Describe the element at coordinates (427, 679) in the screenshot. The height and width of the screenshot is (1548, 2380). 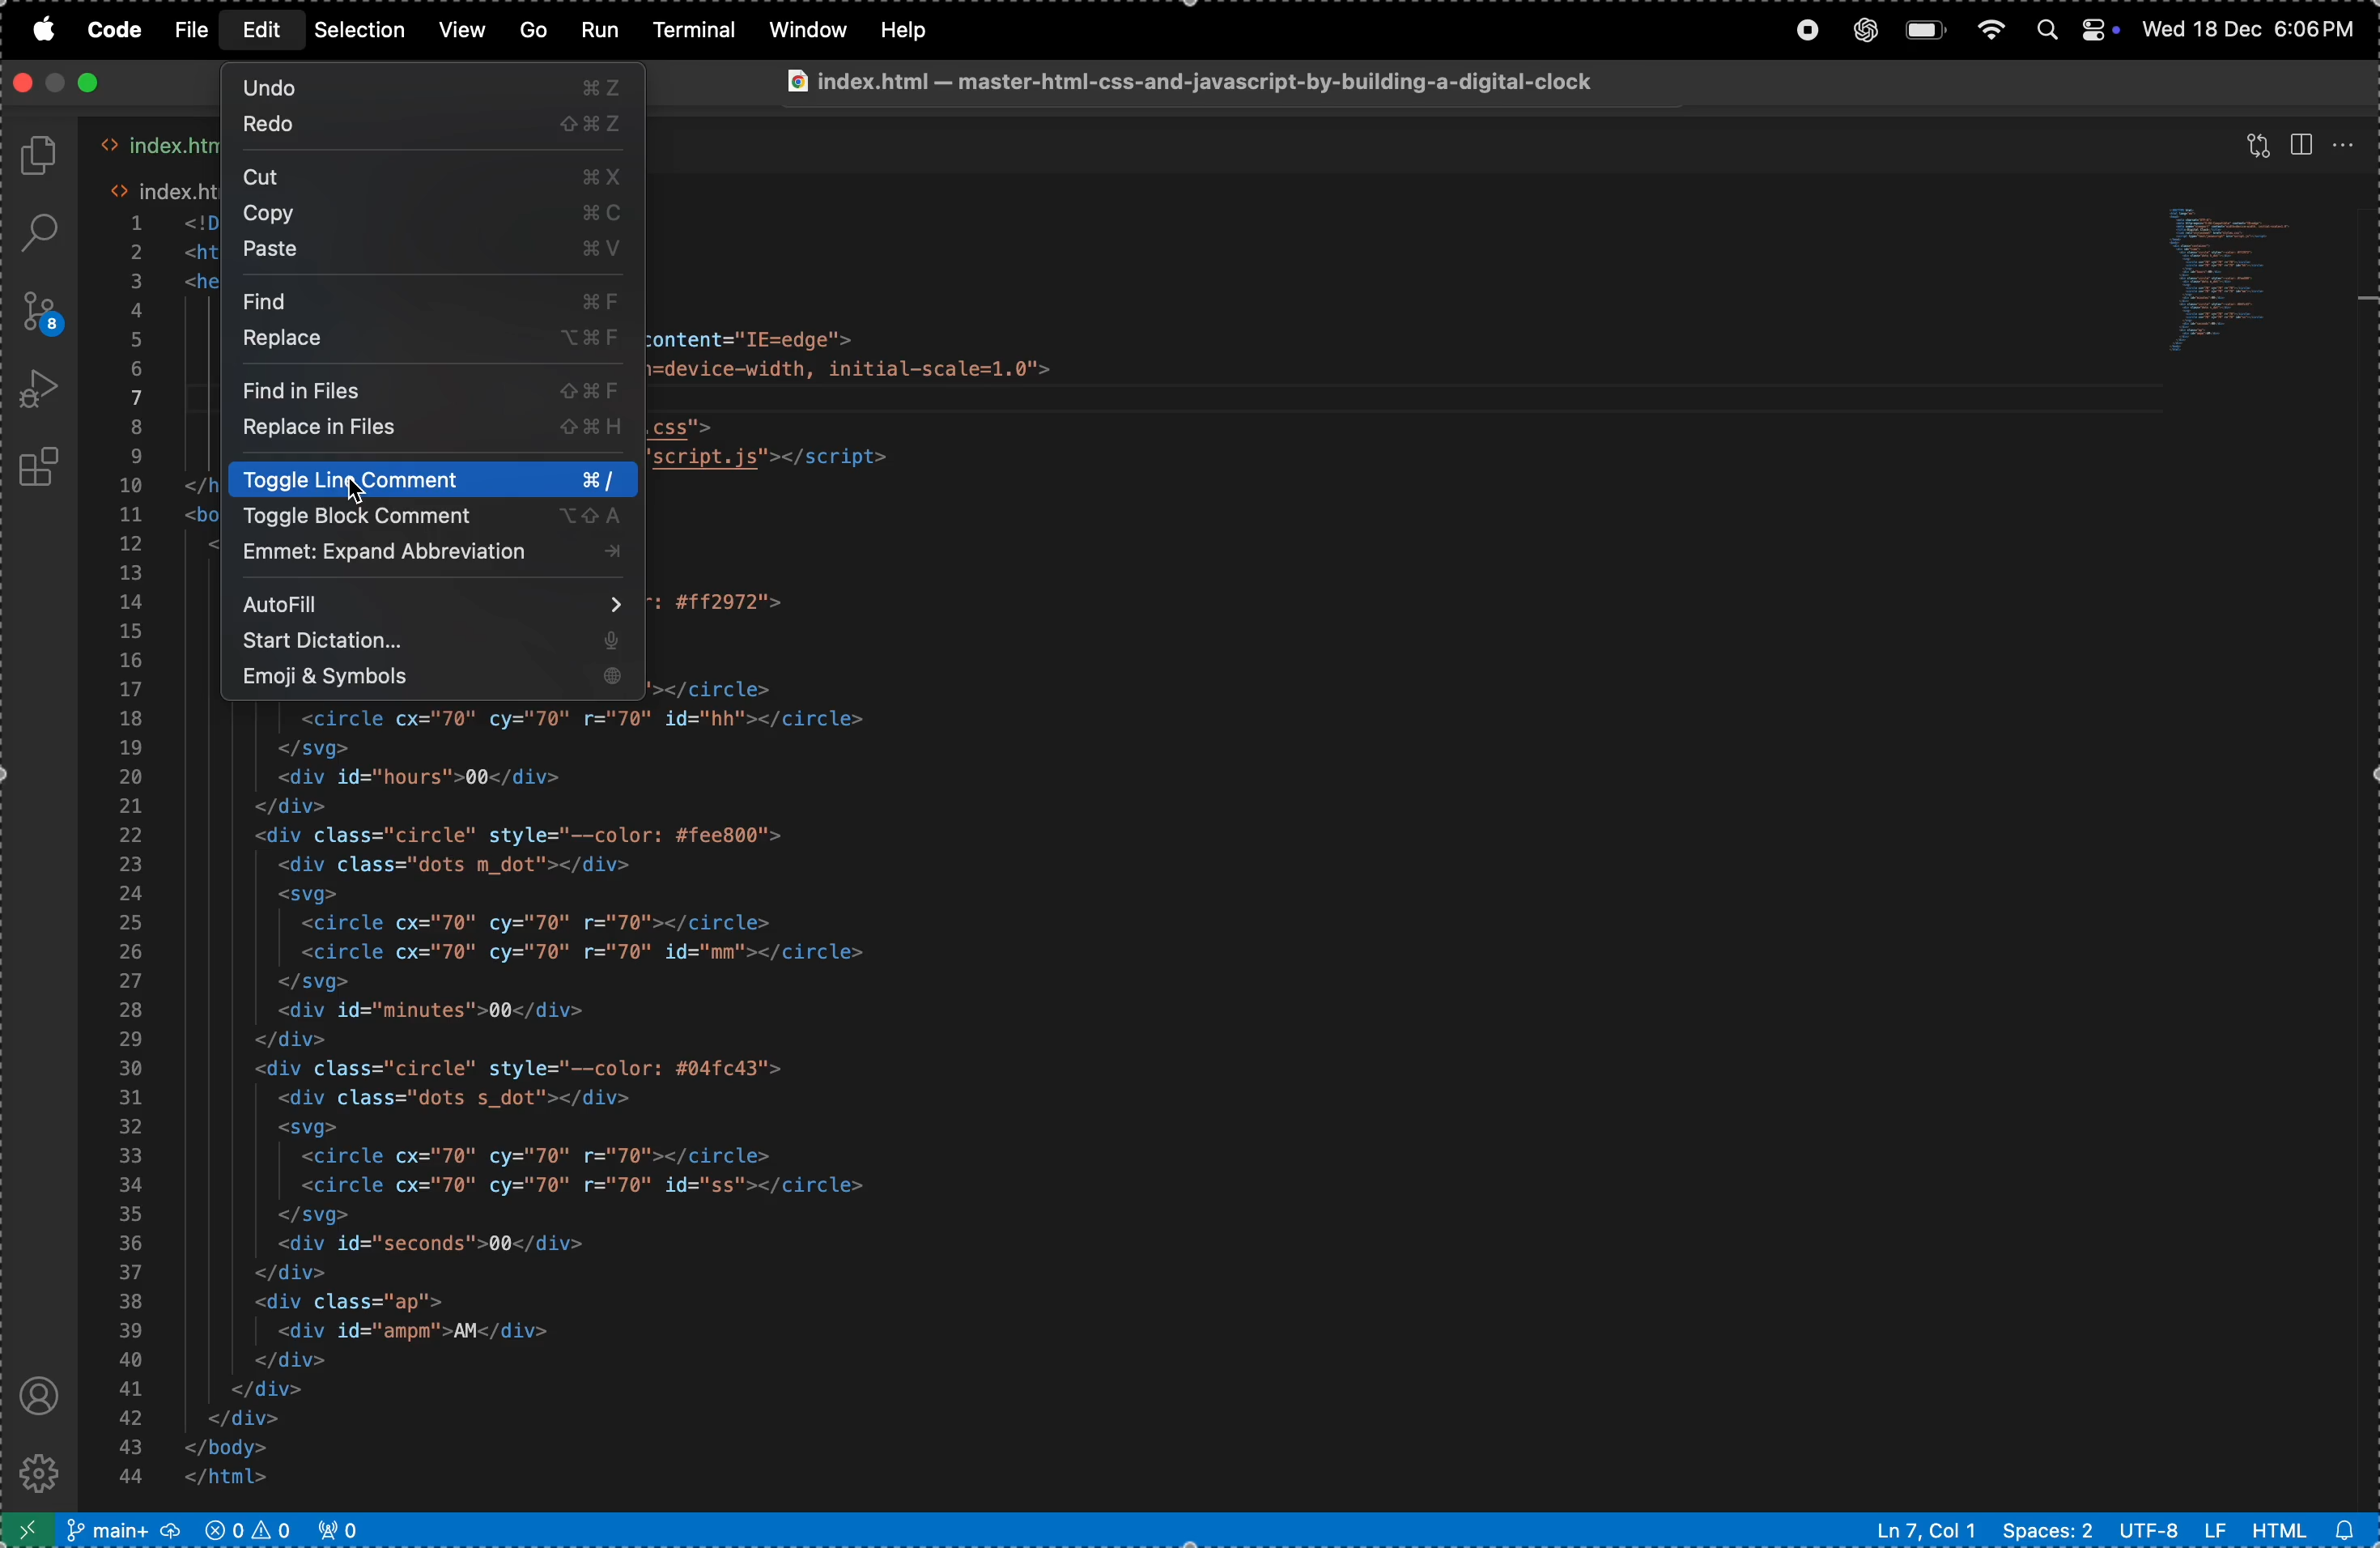
I see `emoji symbols` at that location.